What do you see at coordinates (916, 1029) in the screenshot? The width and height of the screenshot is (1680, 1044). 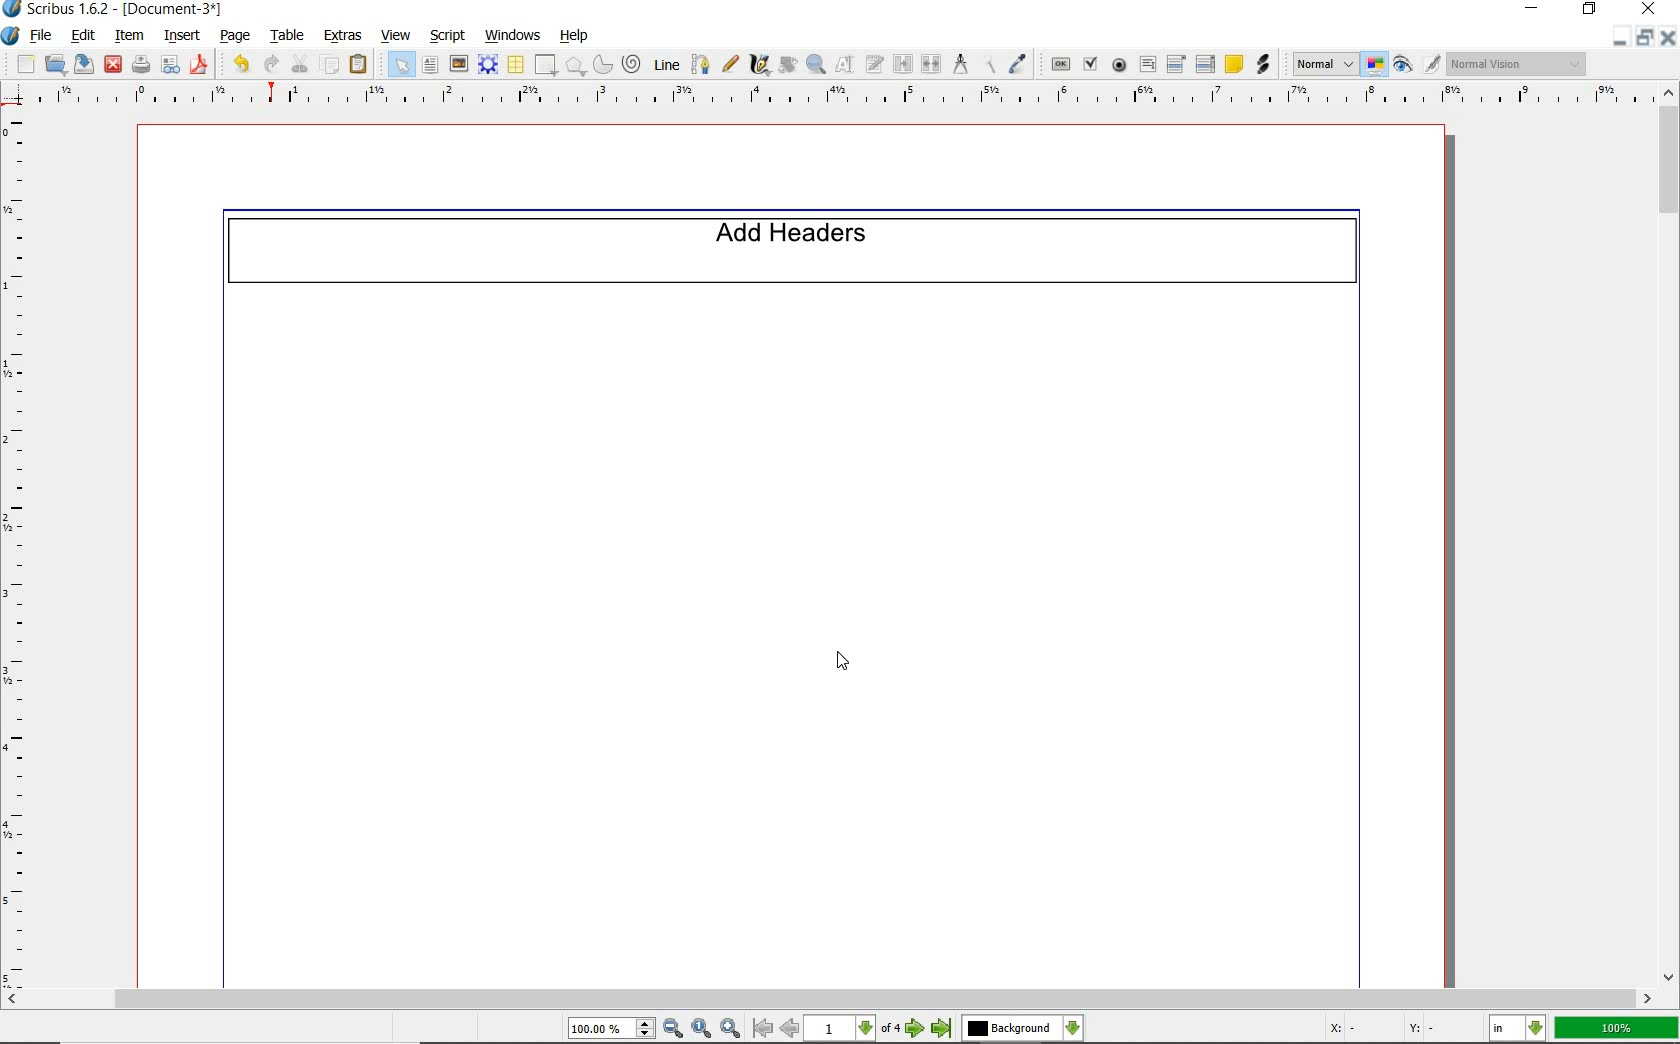 I see `go to next page` at bounding box center [916, 1029].